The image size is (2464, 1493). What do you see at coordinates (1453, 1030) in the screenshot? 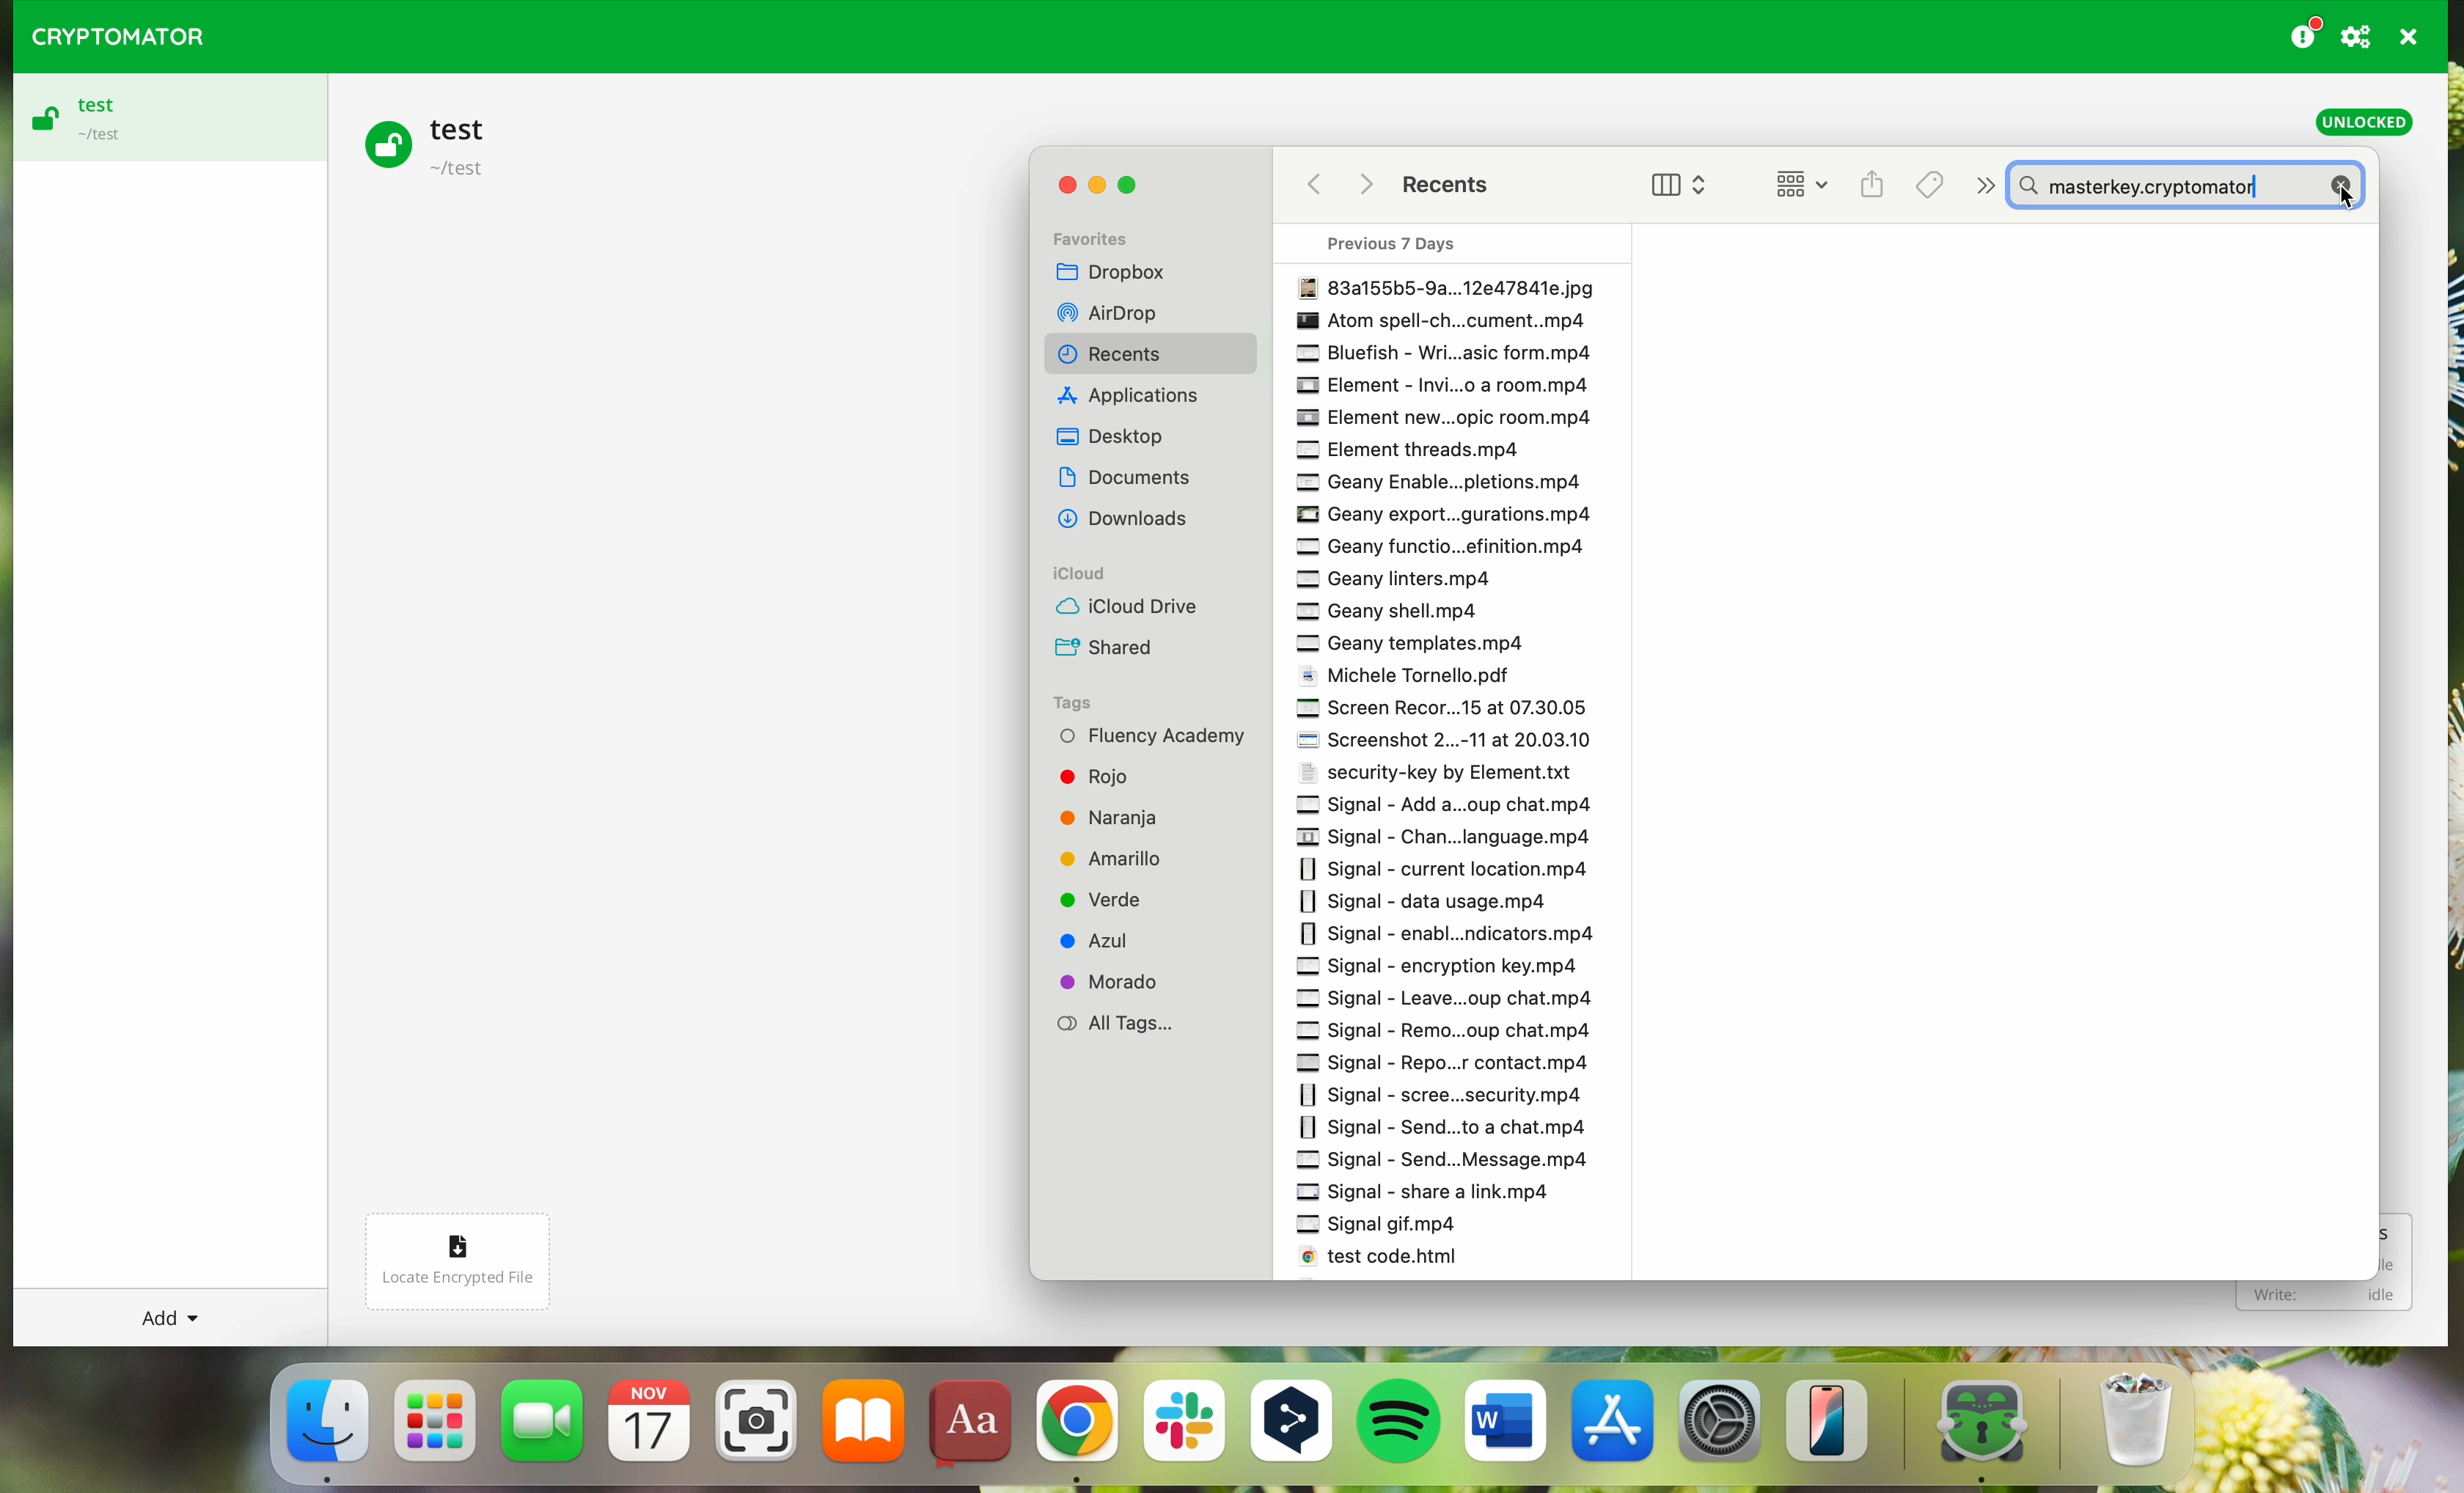
I see `Signal Remo` at bounding box center [1453, 1030].